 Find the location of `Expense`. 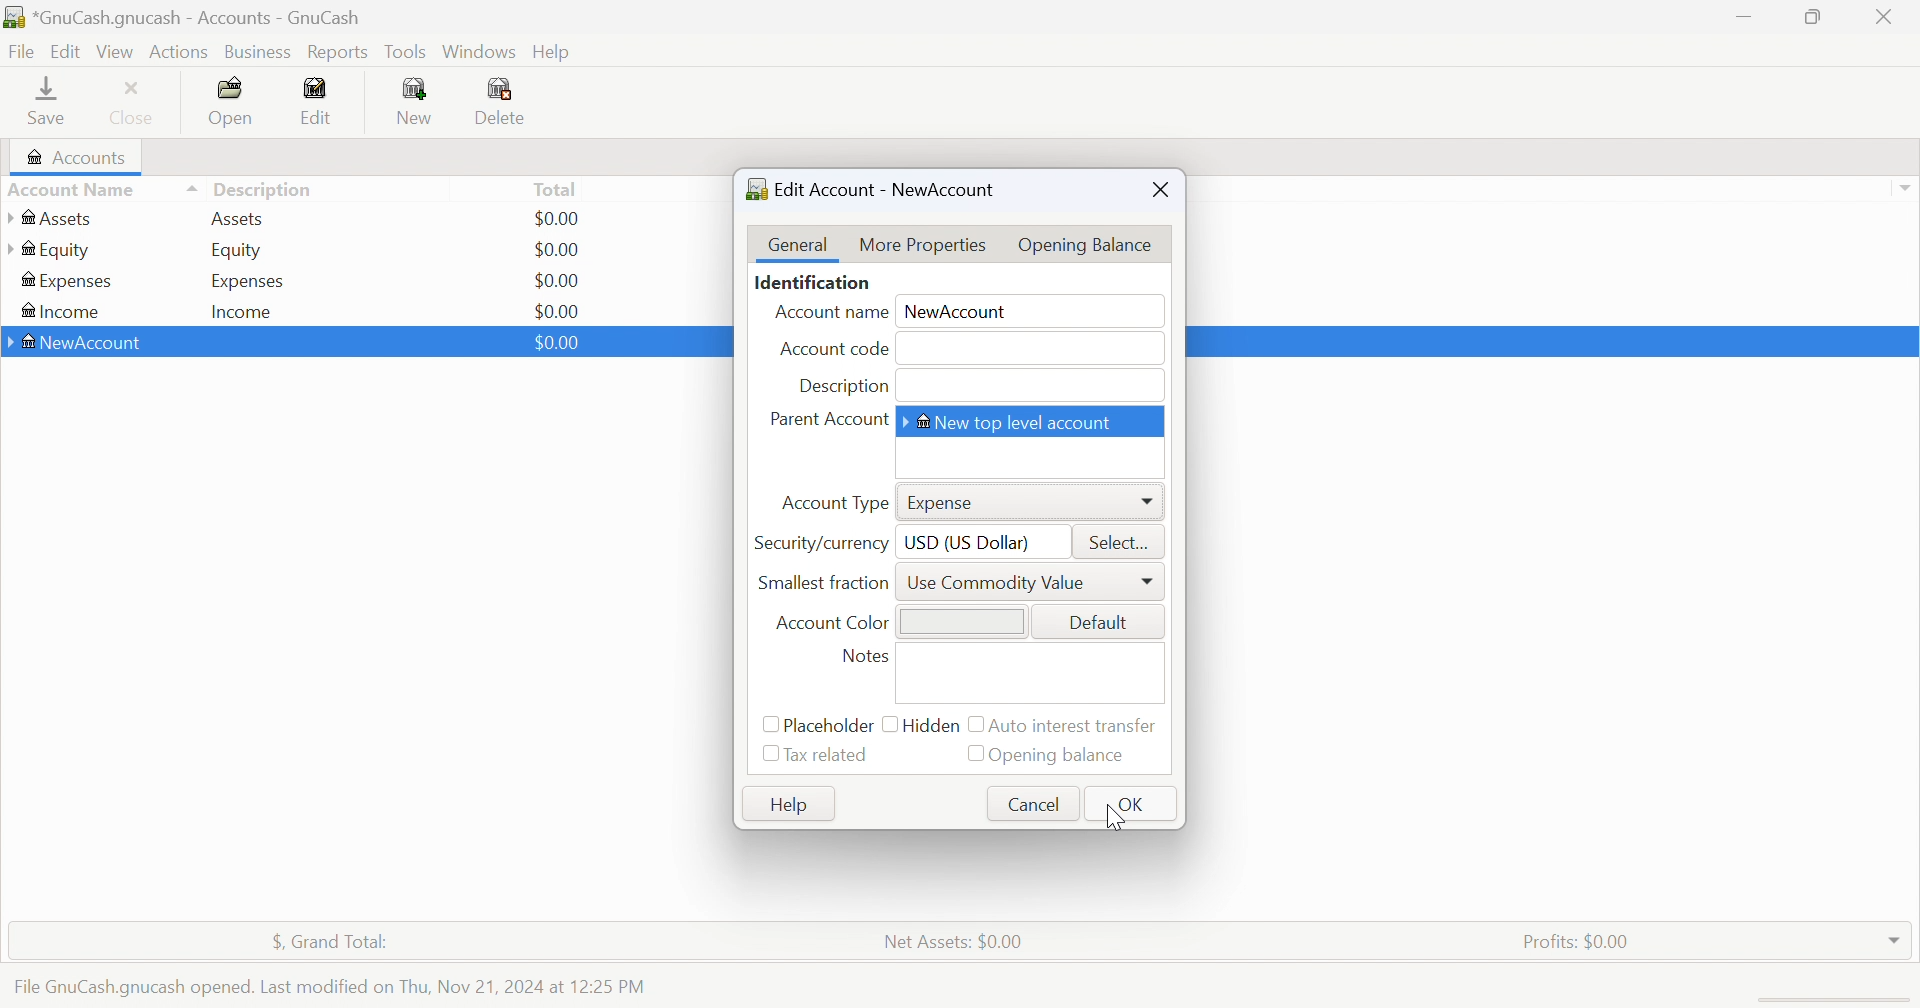

Expense is located at coordinates (946, 503).